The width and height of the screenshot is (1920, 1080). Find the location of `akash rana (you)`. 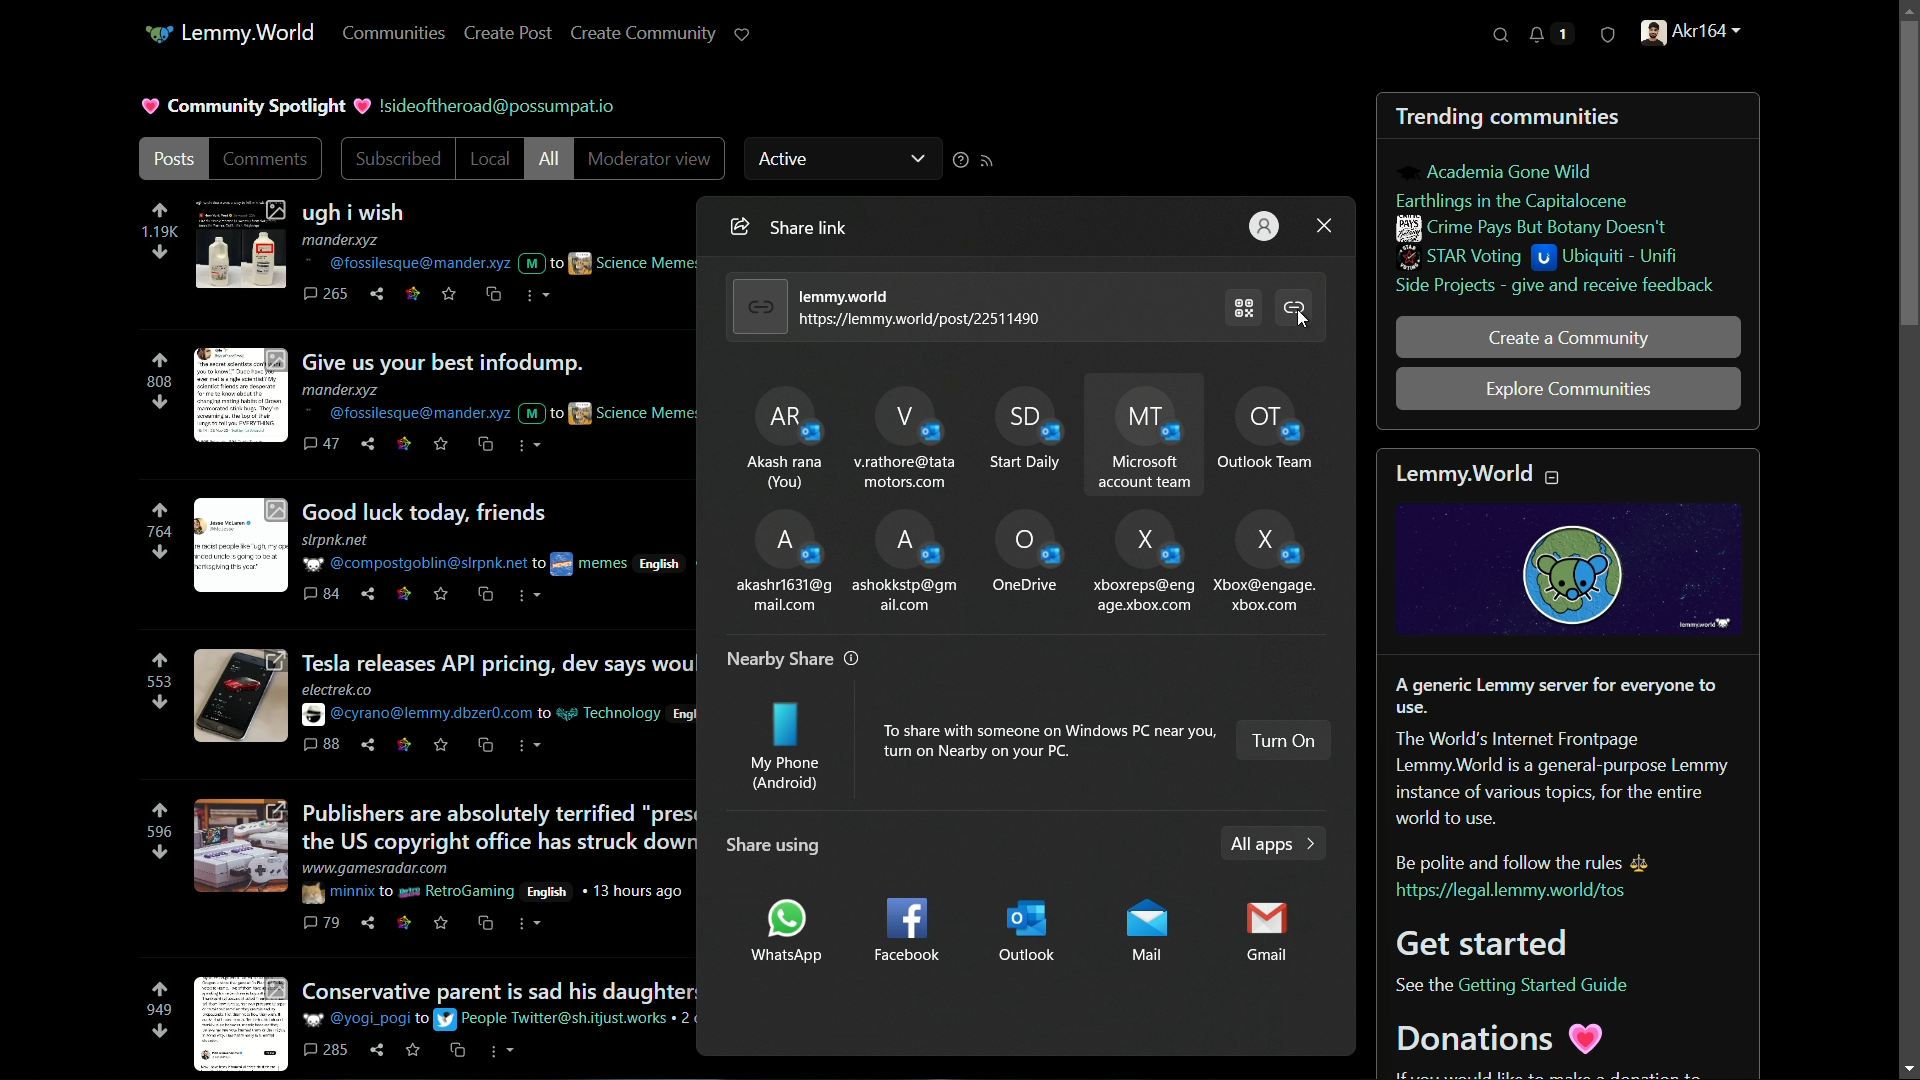

akash rana (you) is located at coordinates (781, 434).